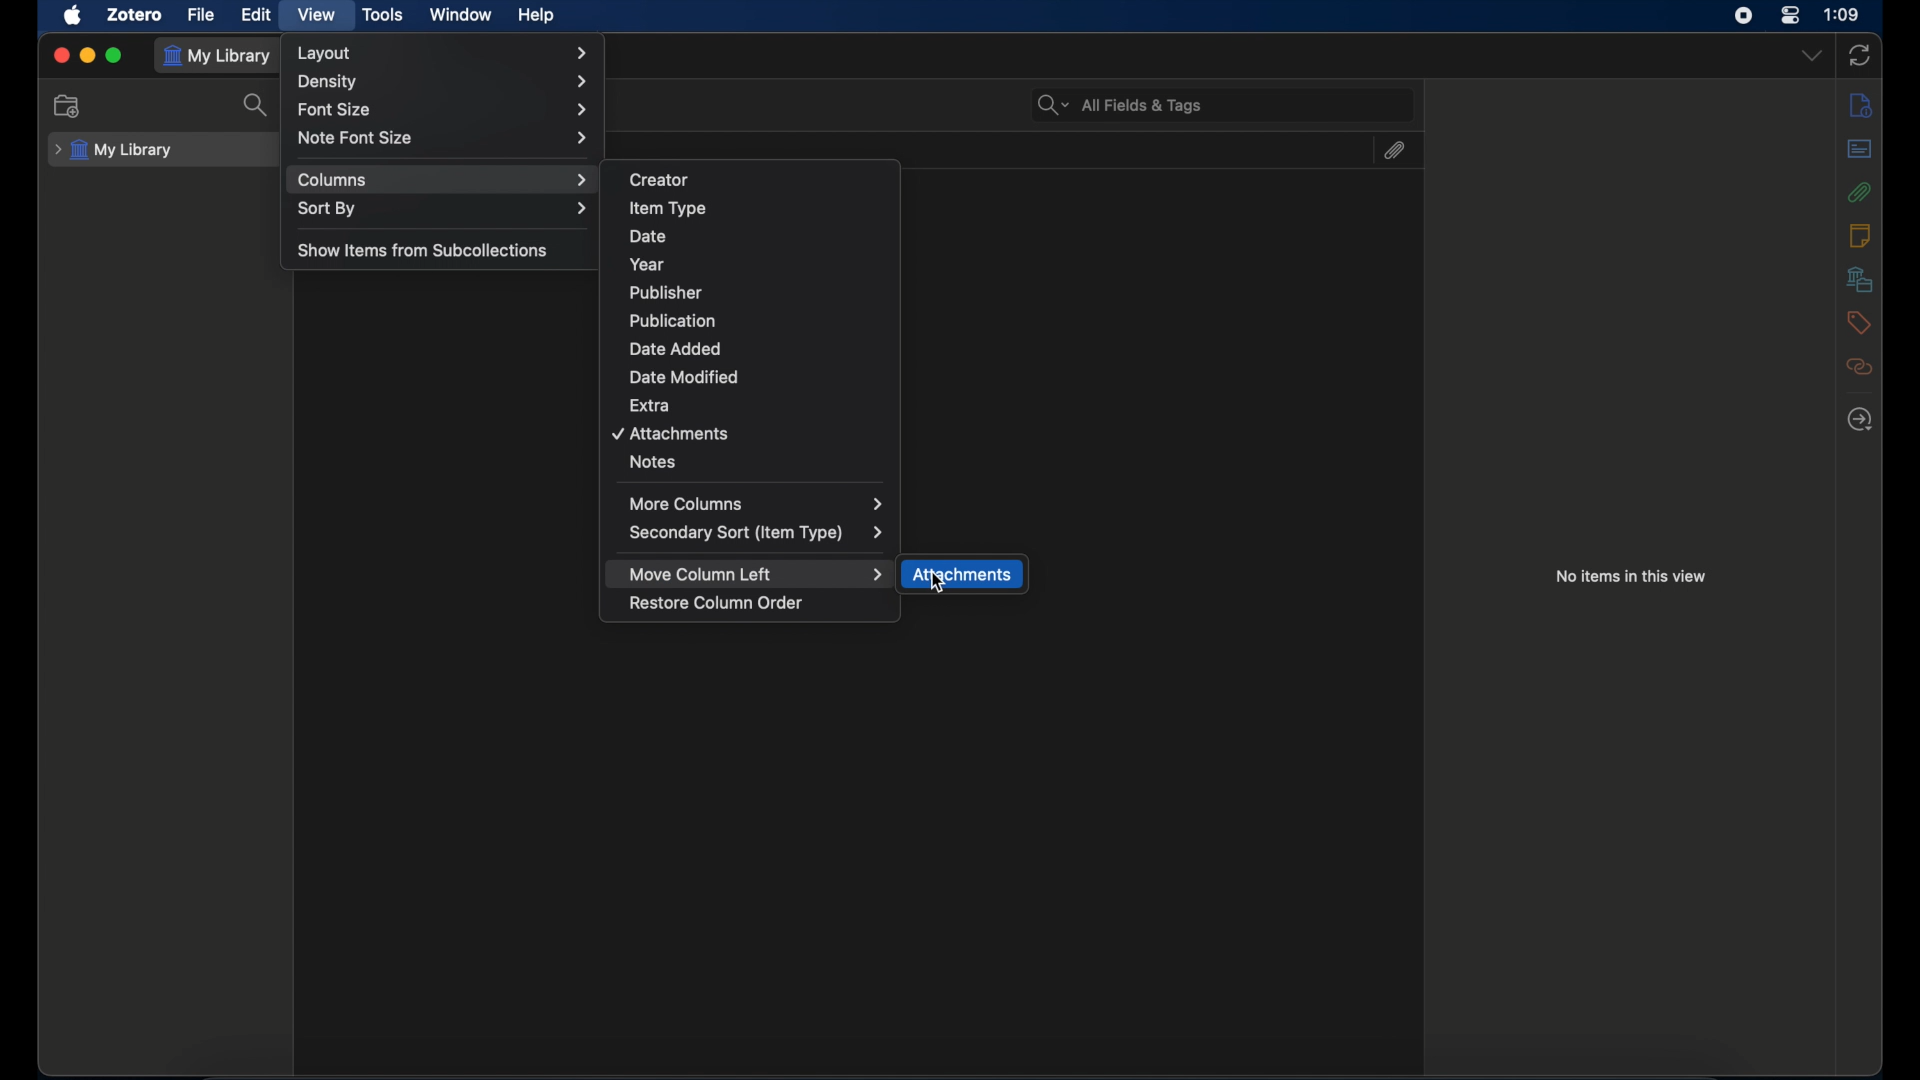  I want to click on secondary sort, so click(757, 533).